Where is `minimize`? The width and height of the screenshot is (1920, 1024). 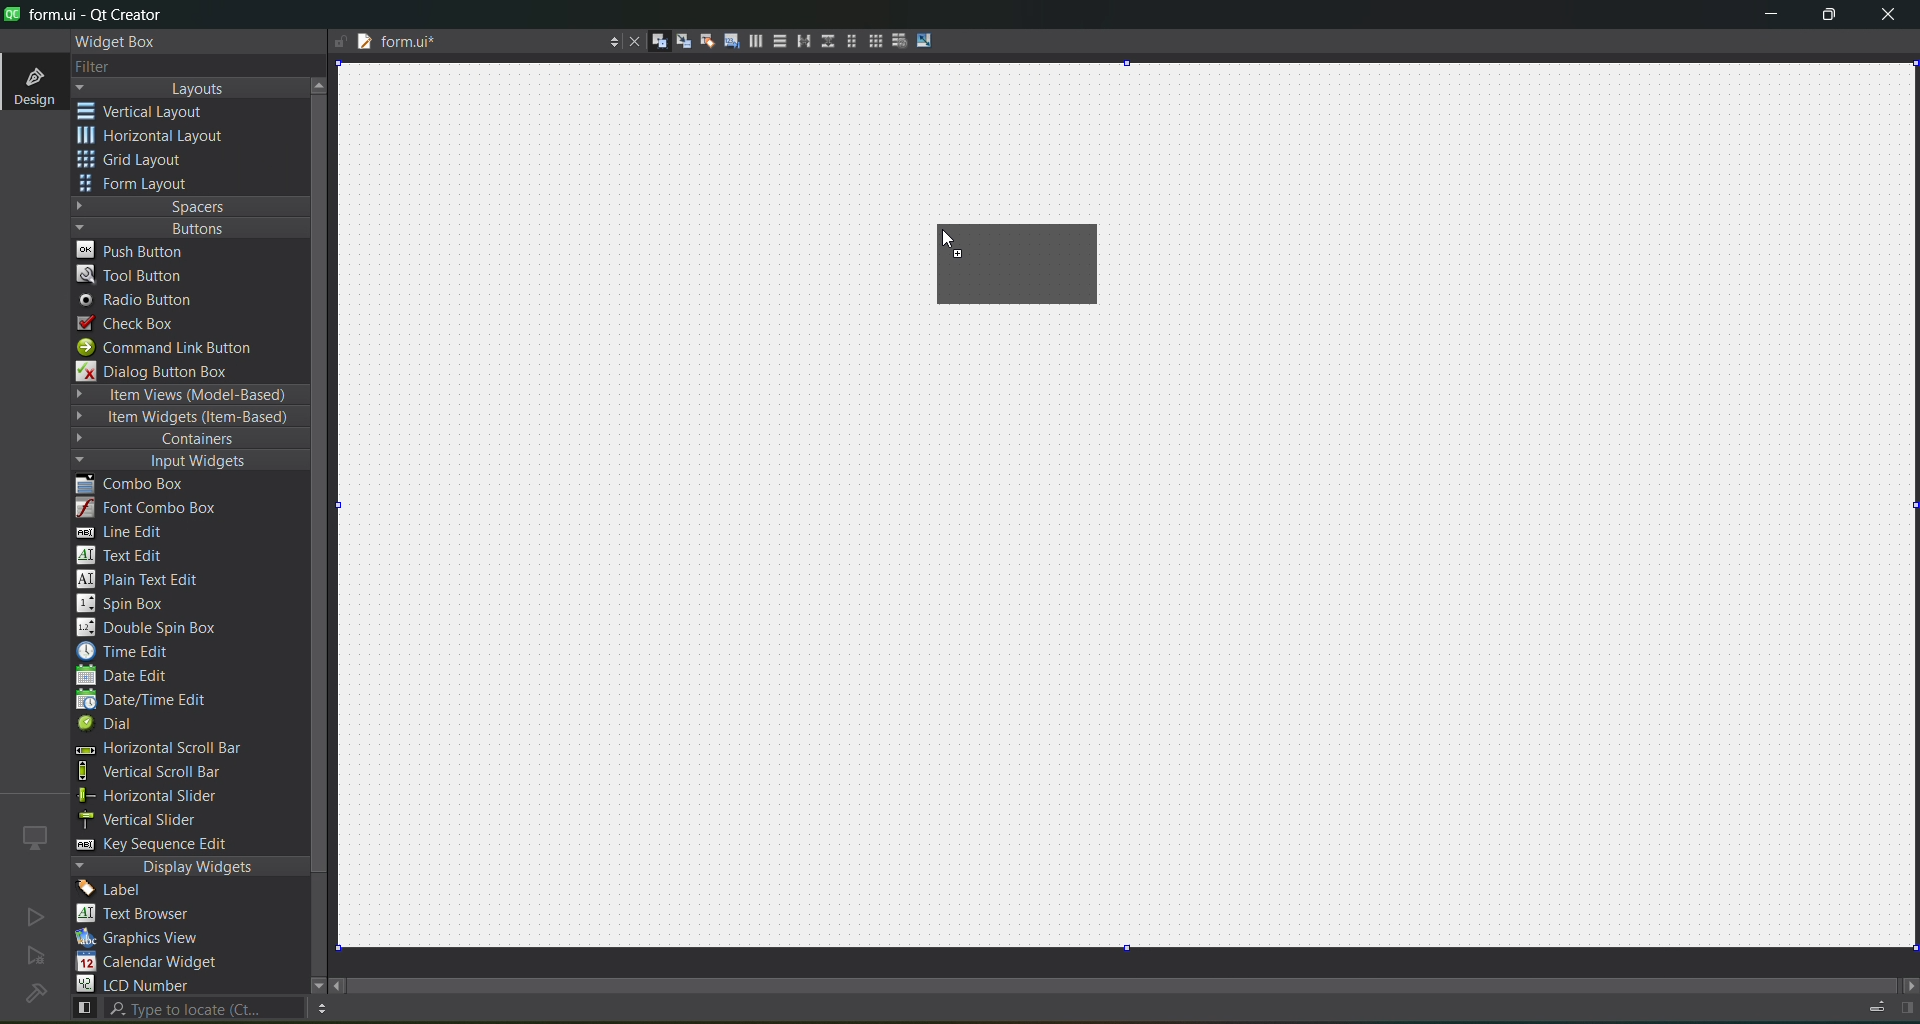
minimize is located at coordinates (1771, 18).